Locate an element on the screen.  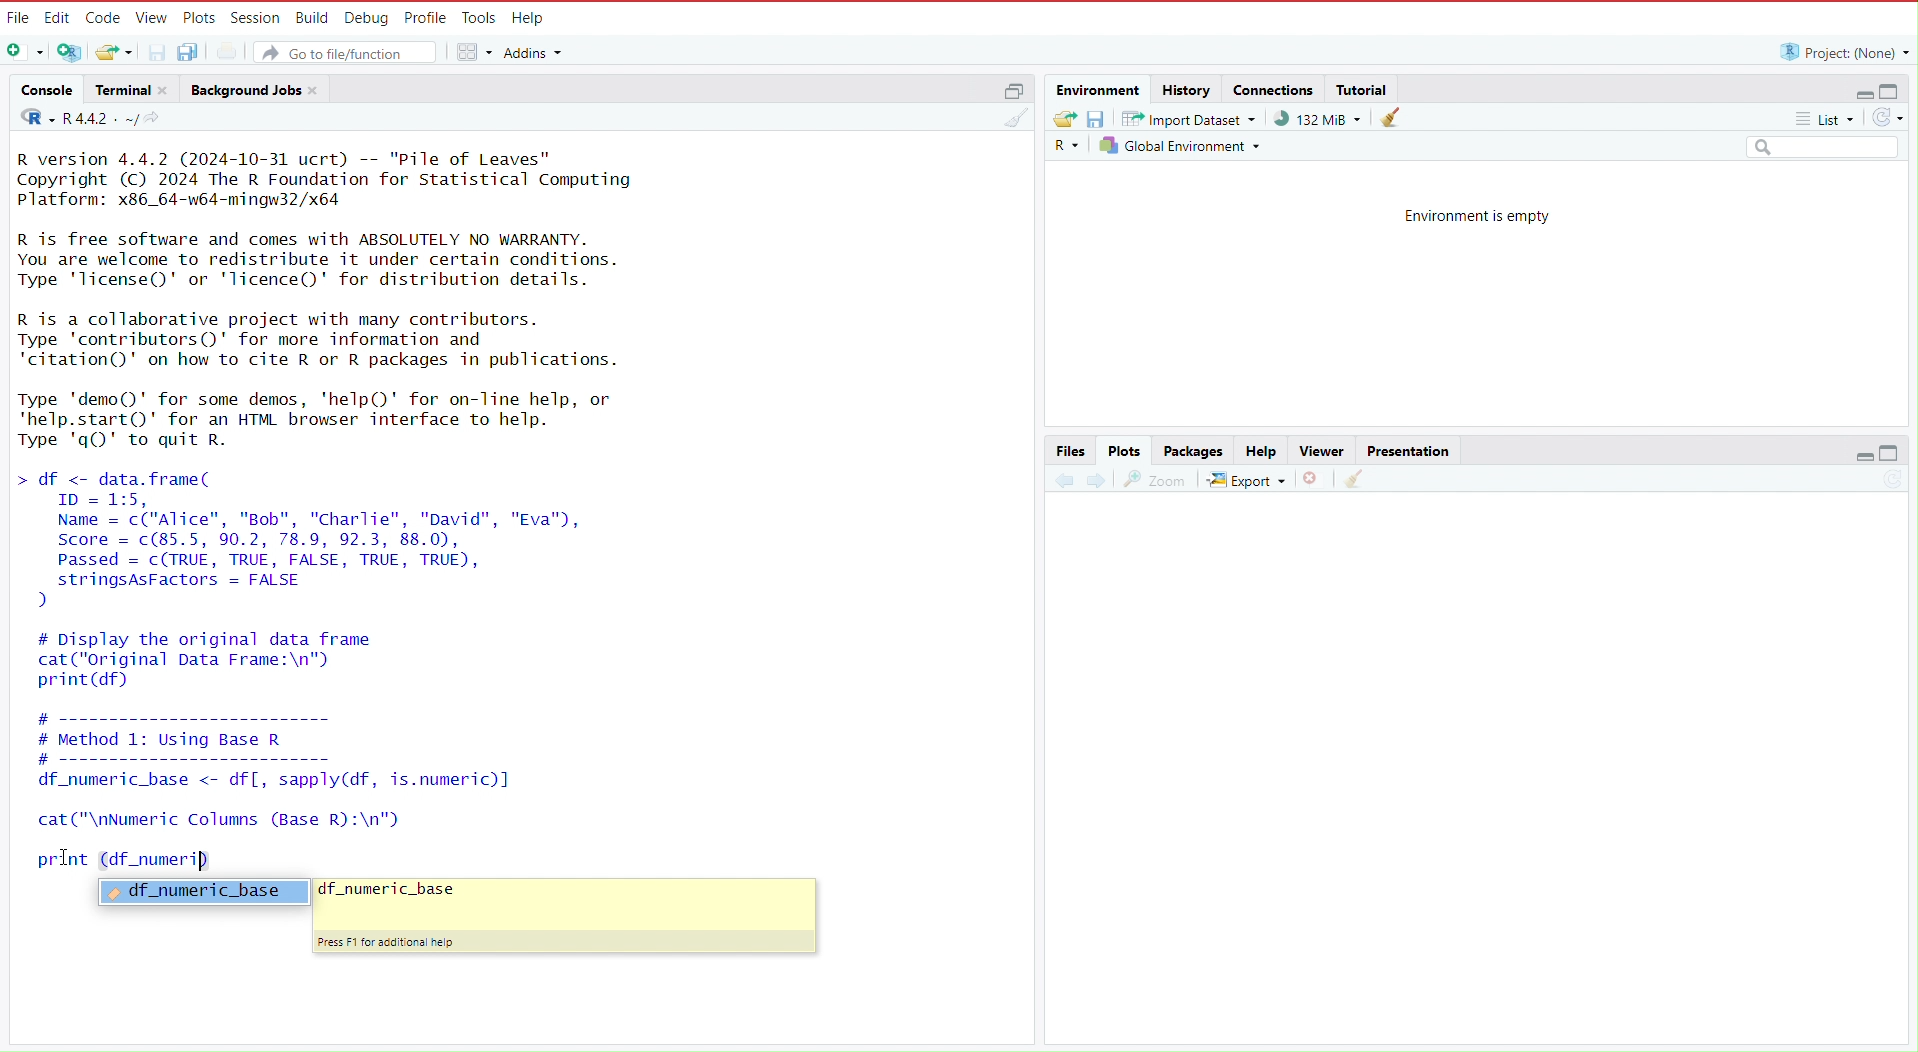
df <- data.frame(
ID = 1:5,
Name = c("Alice", "Bob", "Charlie", "David", "Eva"),
Score = c(85.5, 90.2, 78.9, 92.3, 88.0),
Passed = c(TRUE, TRUE, FALSE, TRUE, TRUE),
stringsAsFactors = FALSE

) is located at coordinates (326, 539).